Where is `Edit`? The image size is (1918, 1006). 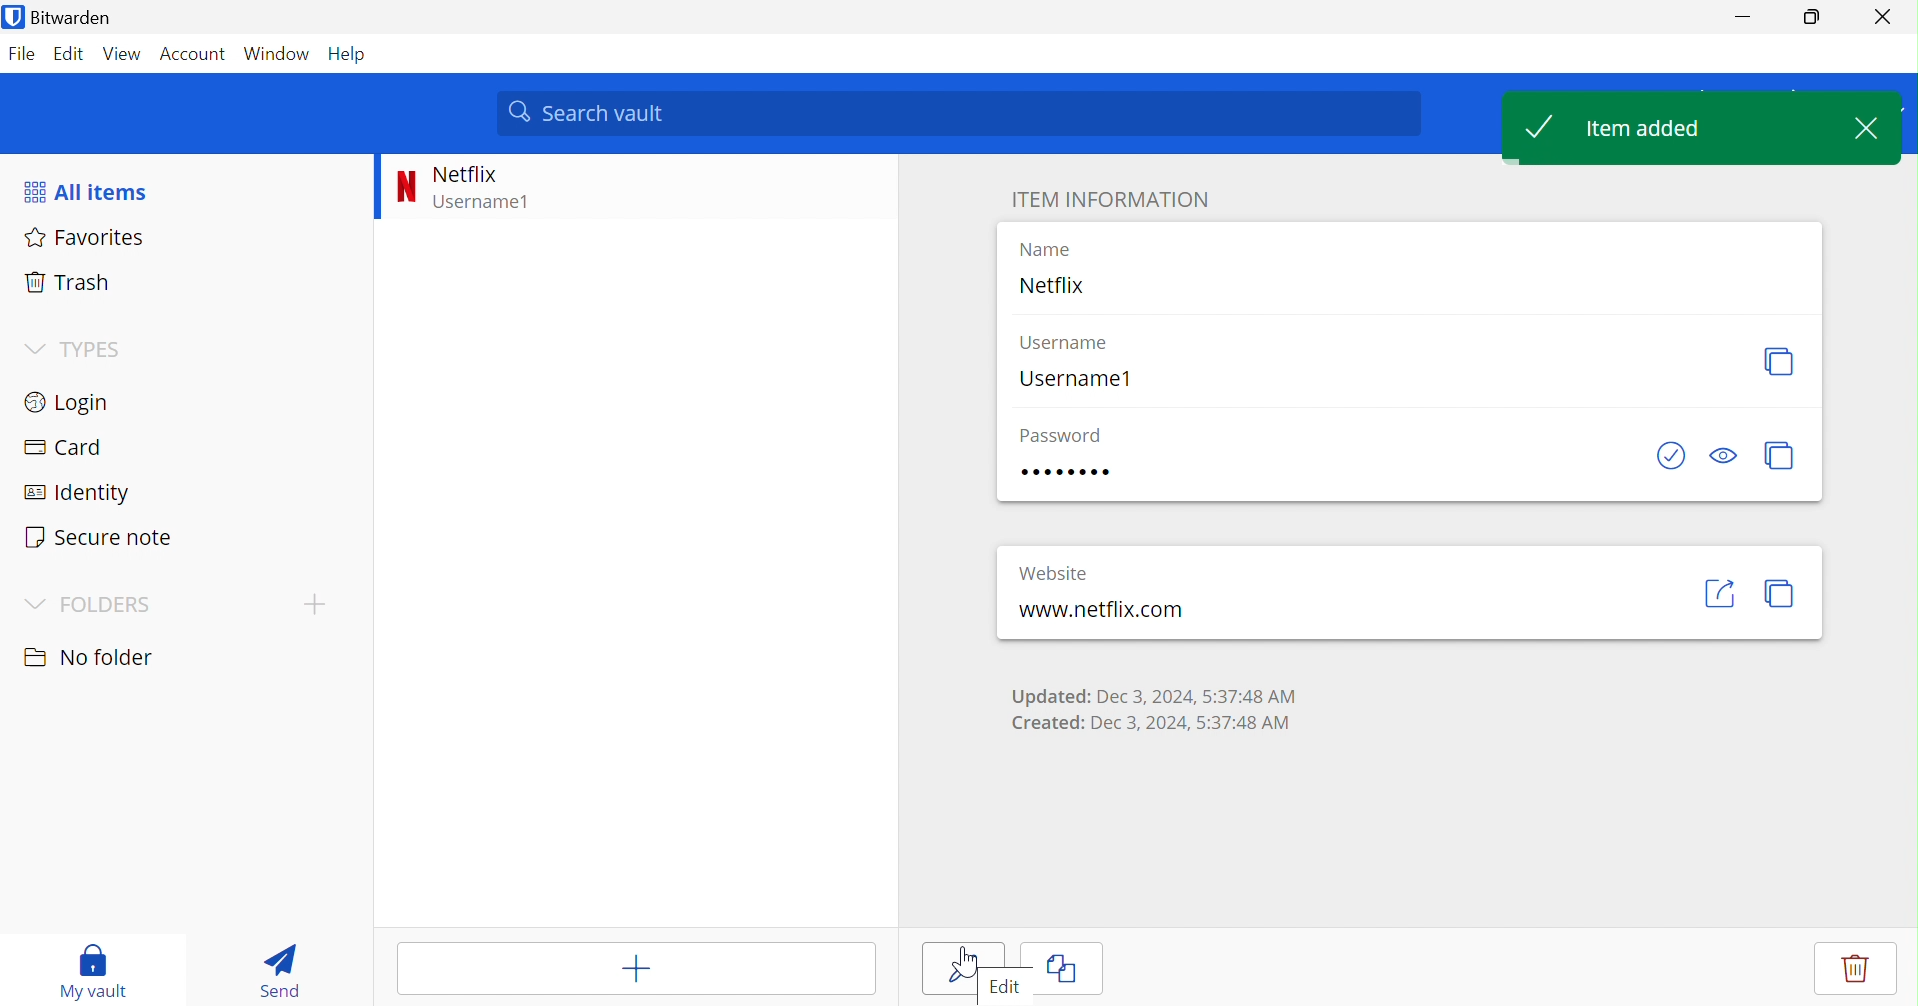 Edit is located at coordinates (1009, 987).